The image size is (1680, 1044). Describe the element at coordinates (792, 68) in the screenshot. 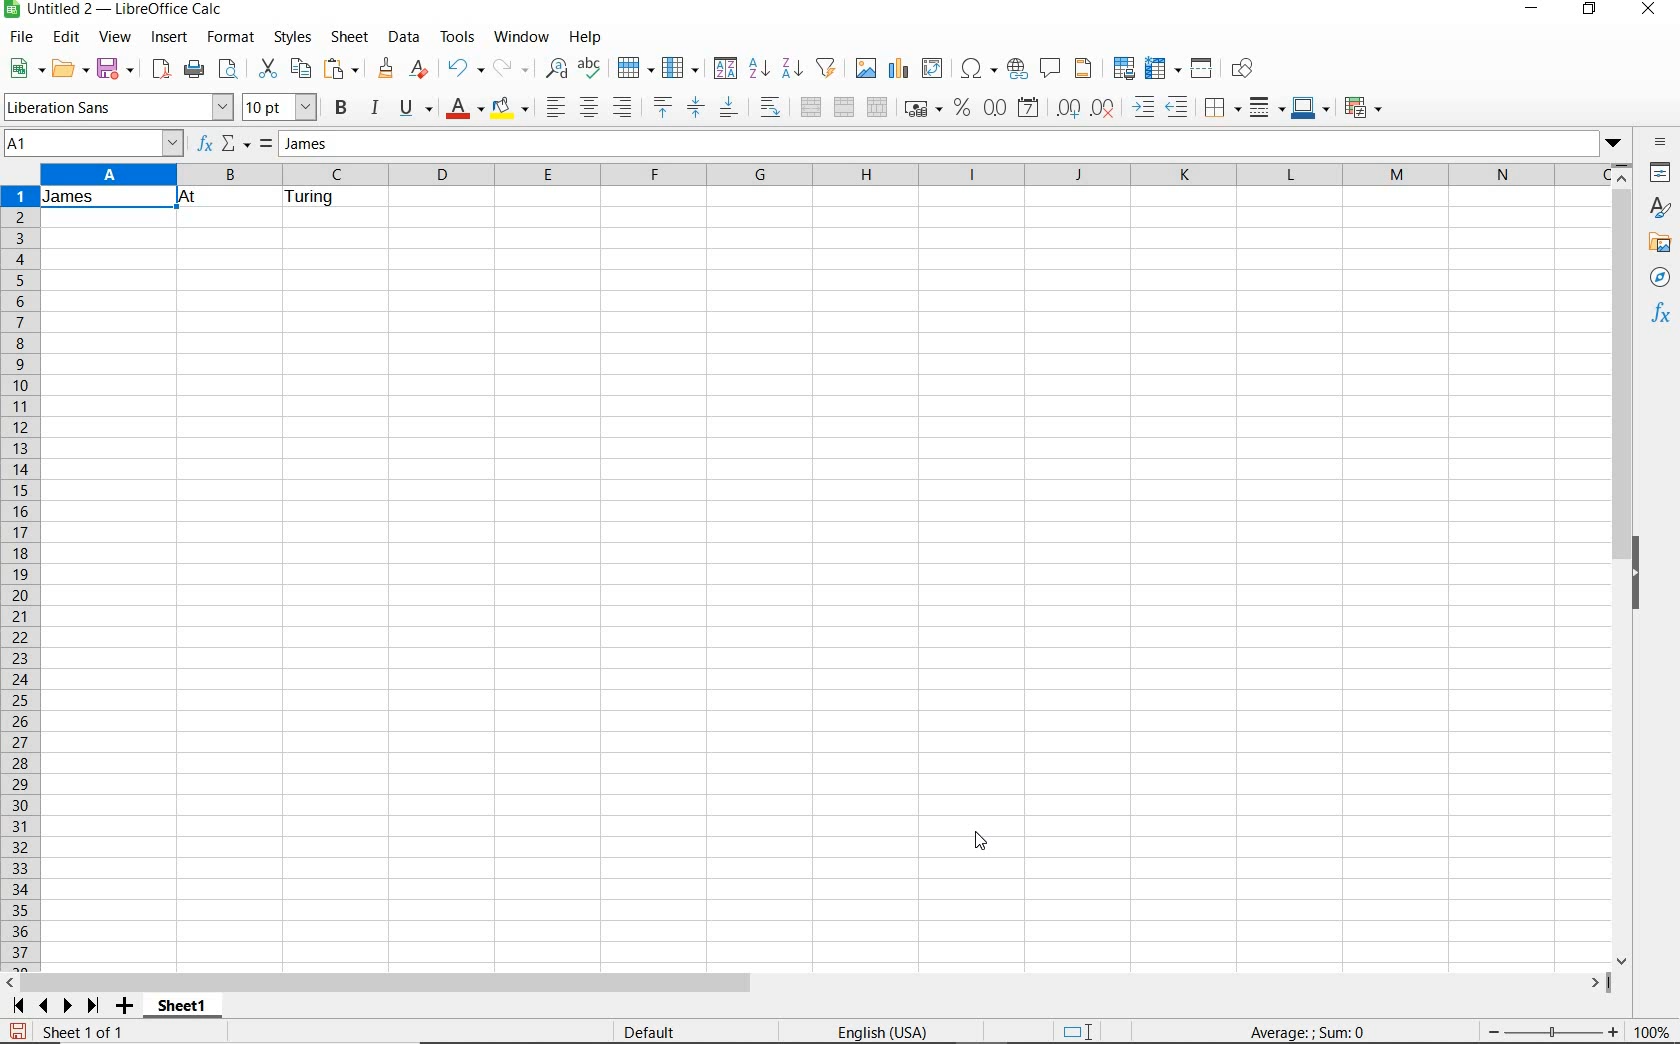

I see `sort descending` at that location.